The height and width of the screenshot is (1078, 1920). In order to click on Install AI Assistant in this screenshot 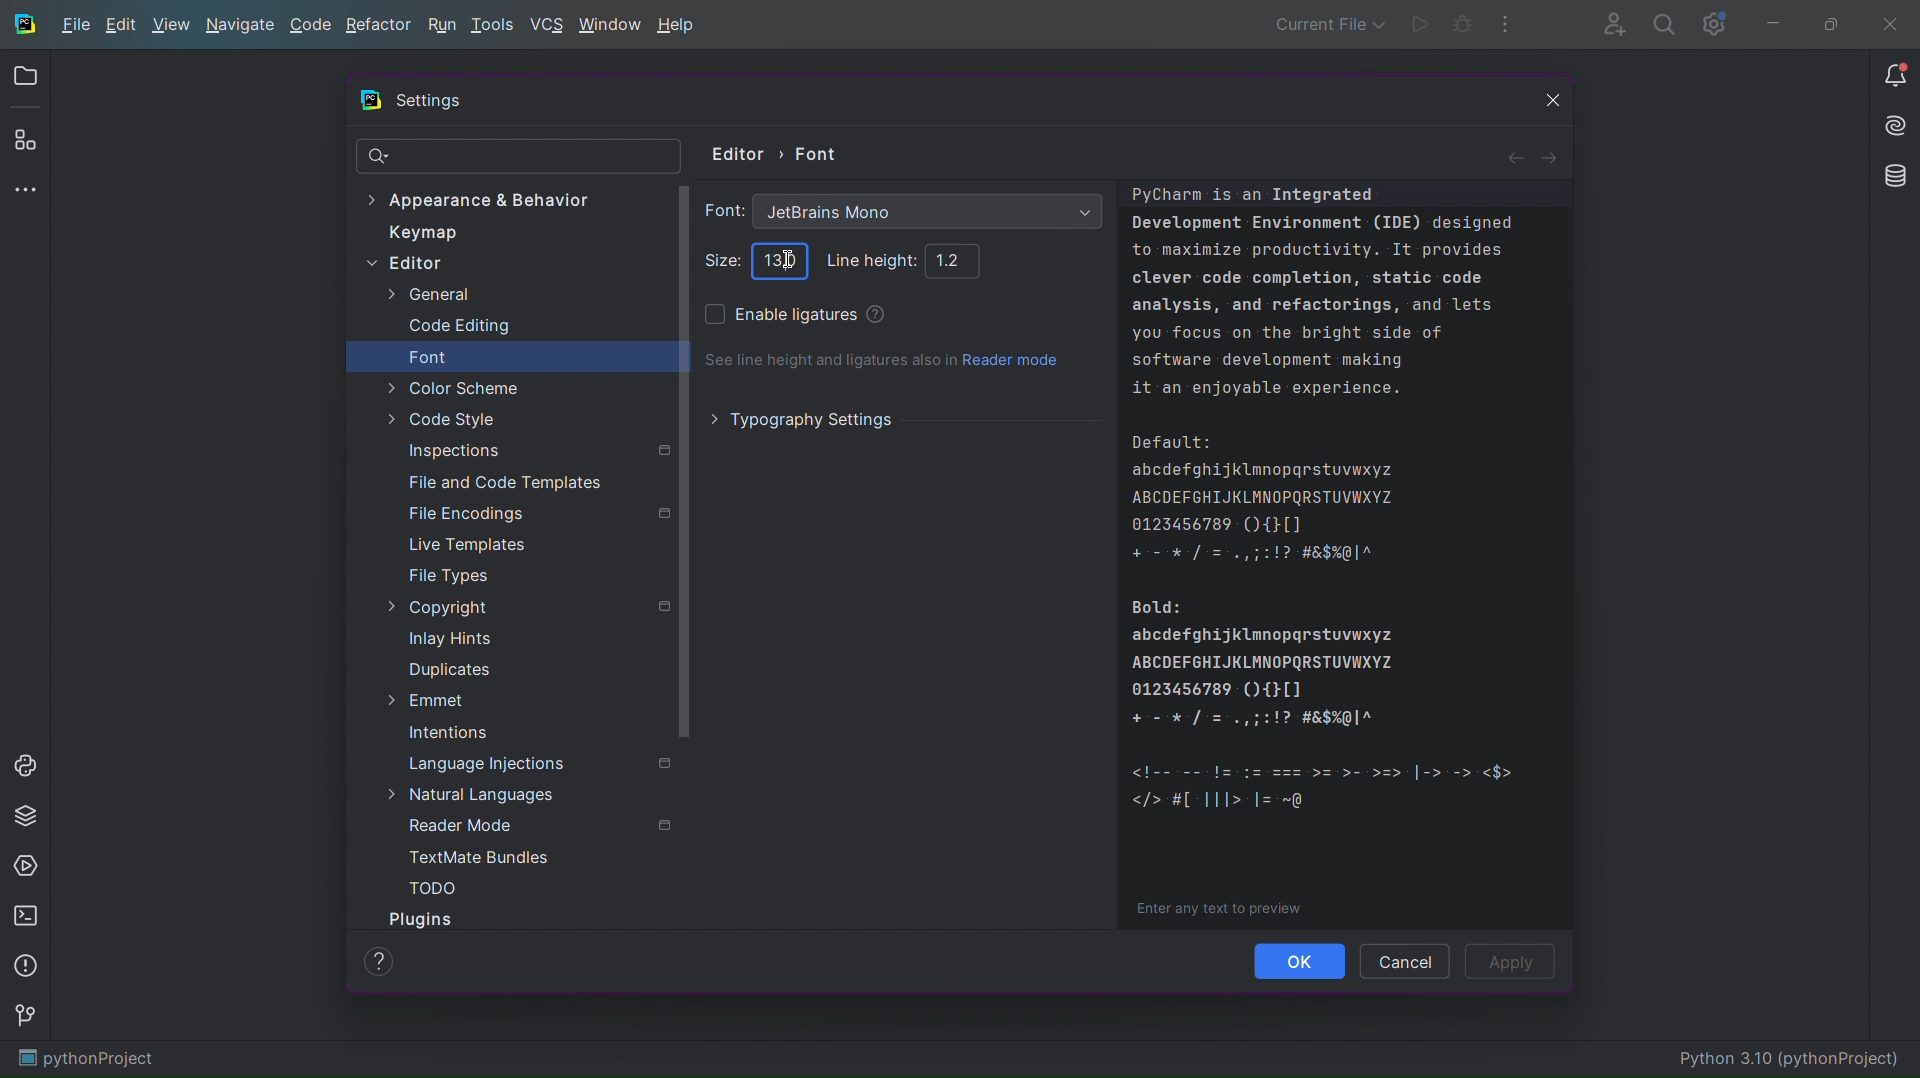, I will do `click(1889, 129)`.